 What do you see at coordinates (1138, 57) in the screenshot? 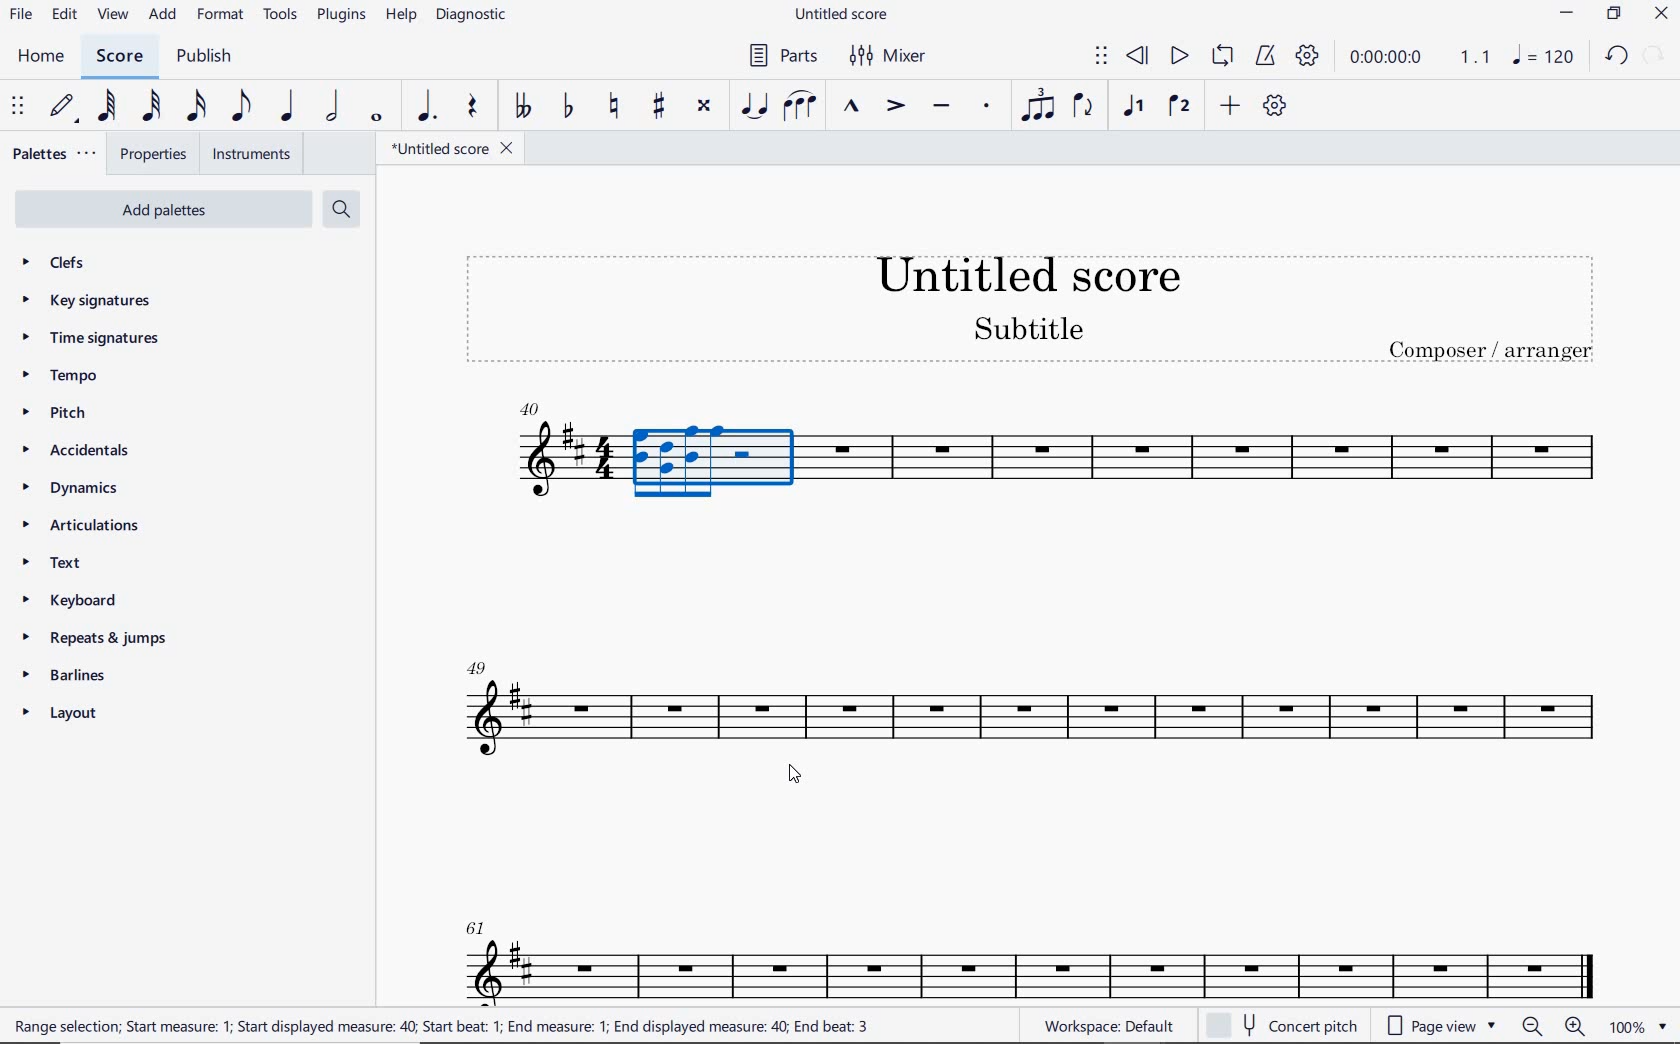
I see `REWIND` at bounding box center [1138, 57].